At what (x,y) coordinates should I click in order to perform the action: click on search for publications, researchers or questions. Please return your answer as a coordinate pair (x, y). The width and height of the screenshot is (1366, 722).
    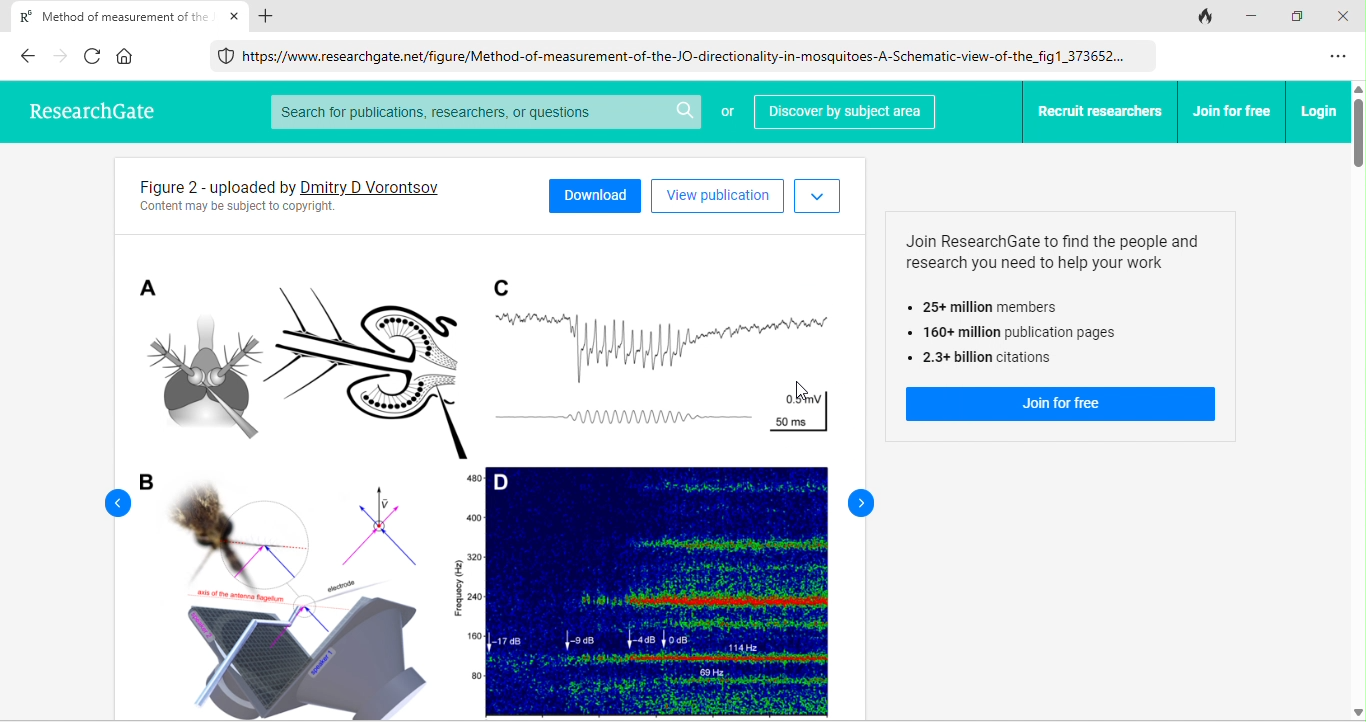
    Looking at the image, I should click on (484, 112).